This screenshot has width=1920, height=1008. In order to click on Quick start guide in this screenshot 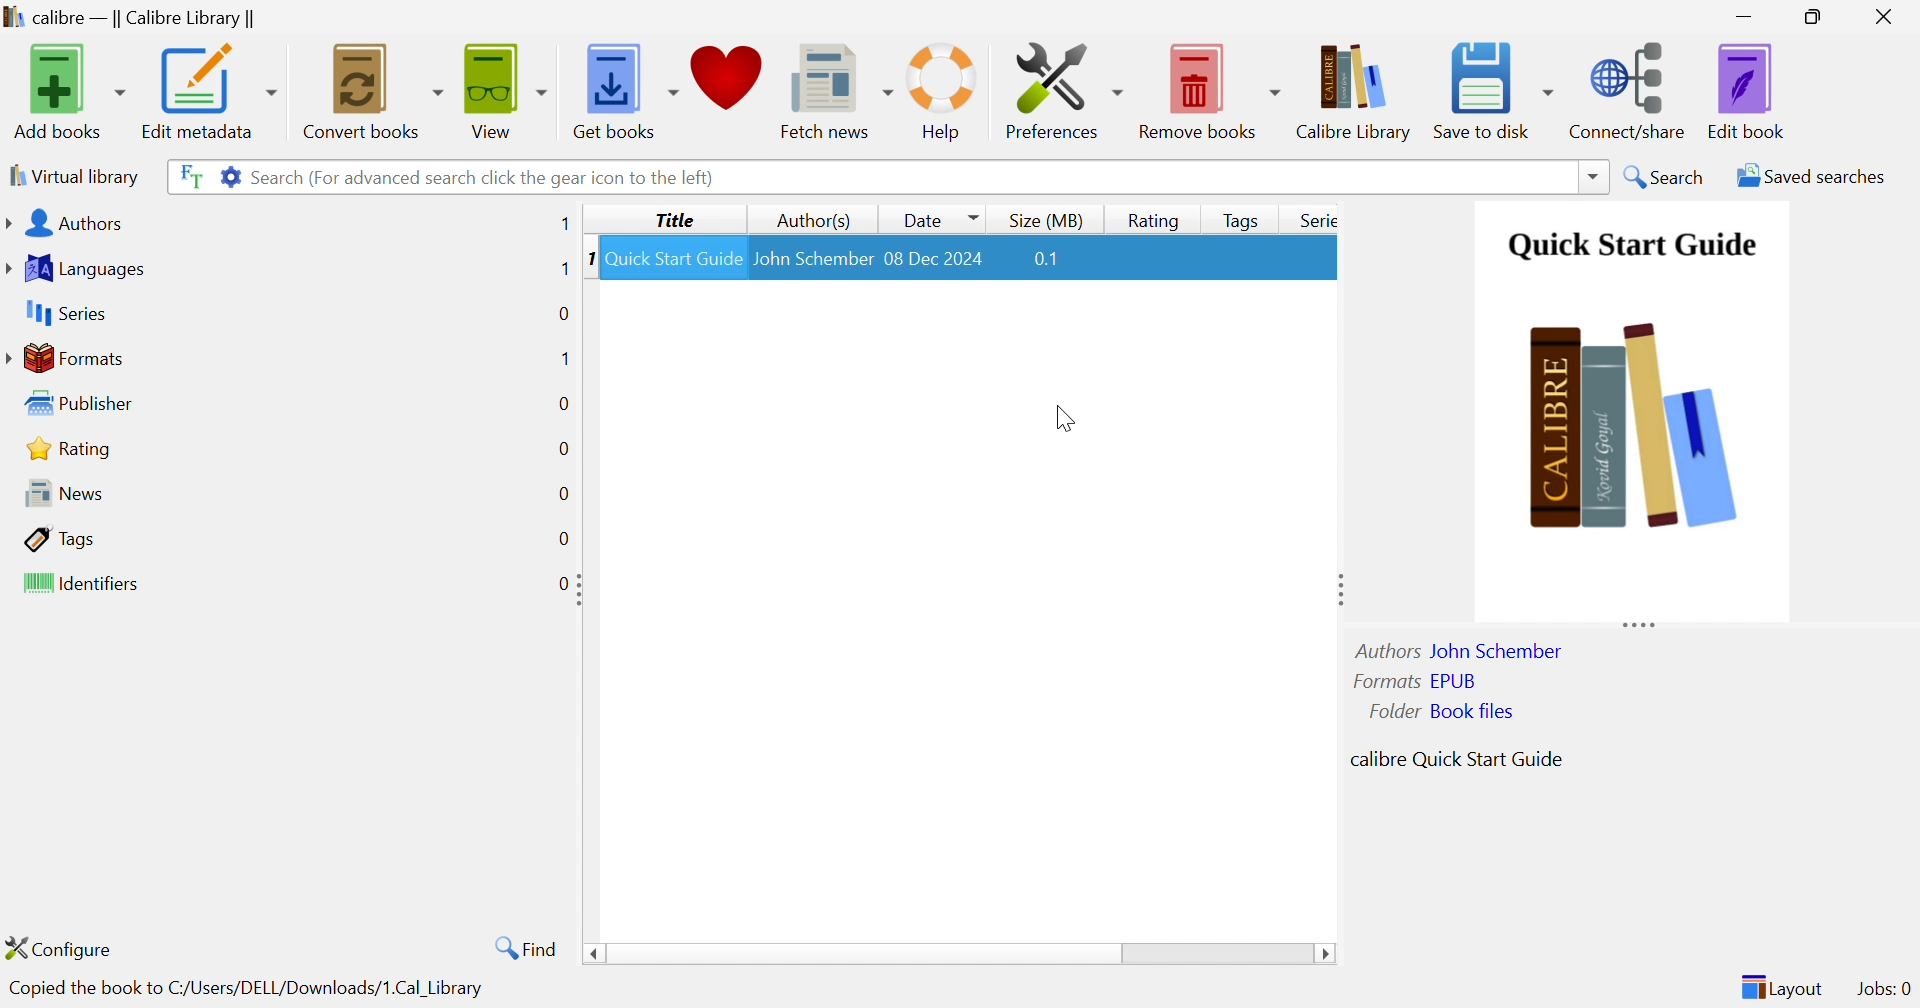, I will do `click(1631, 246)`.